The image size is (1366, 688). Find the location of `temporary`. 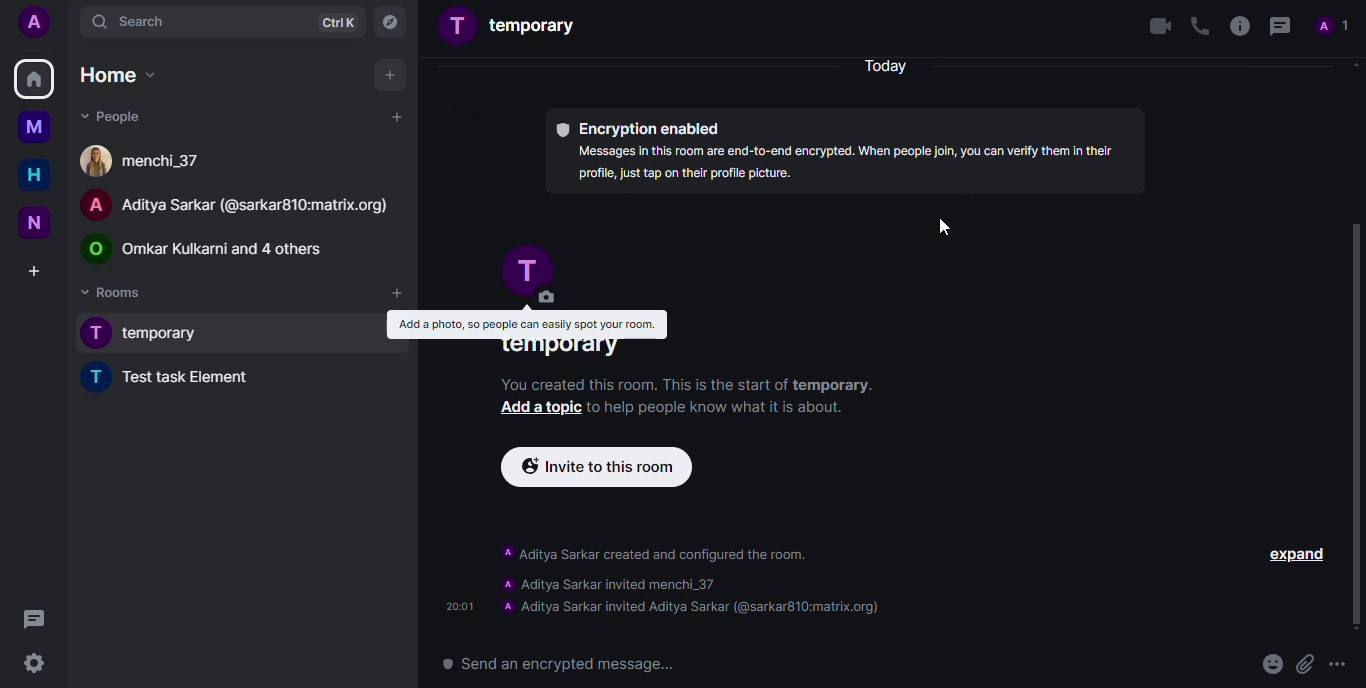

temporary is located at coordinates (520, 29).